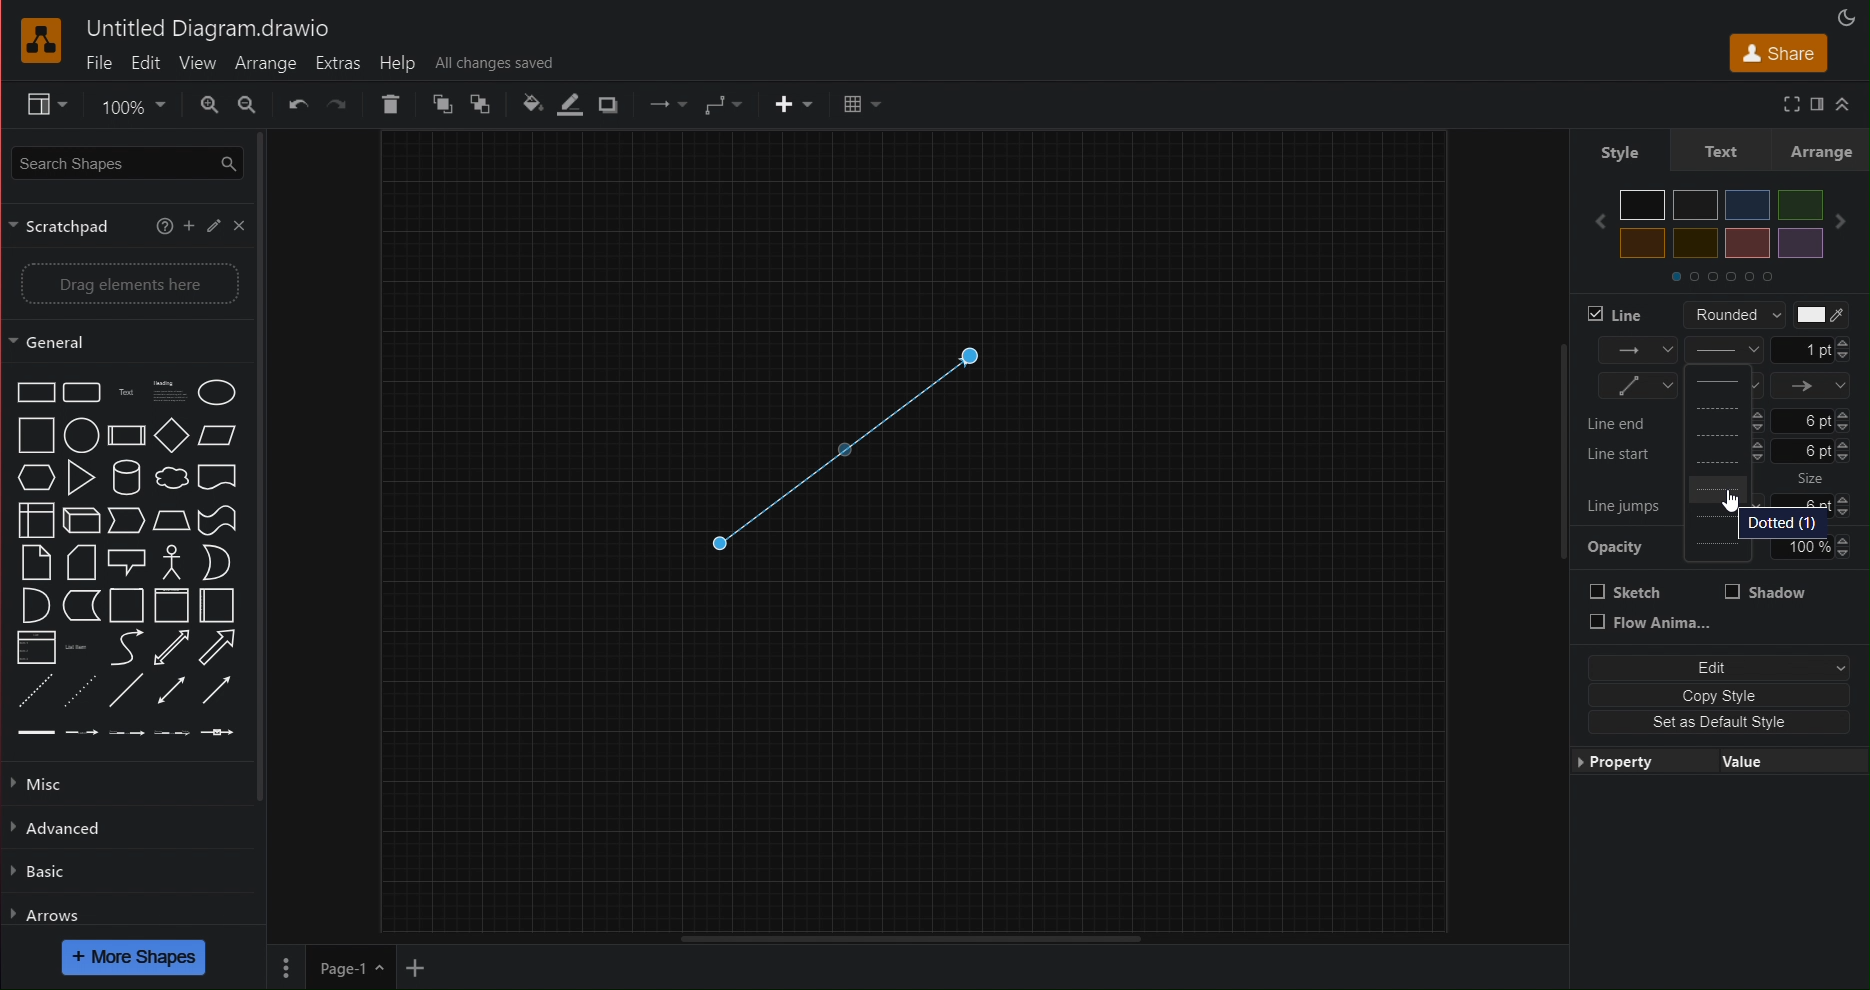  What do you see at coordinates (43, 42) in the screenshot?
I see `Logo` at bounding box center [43, 42].